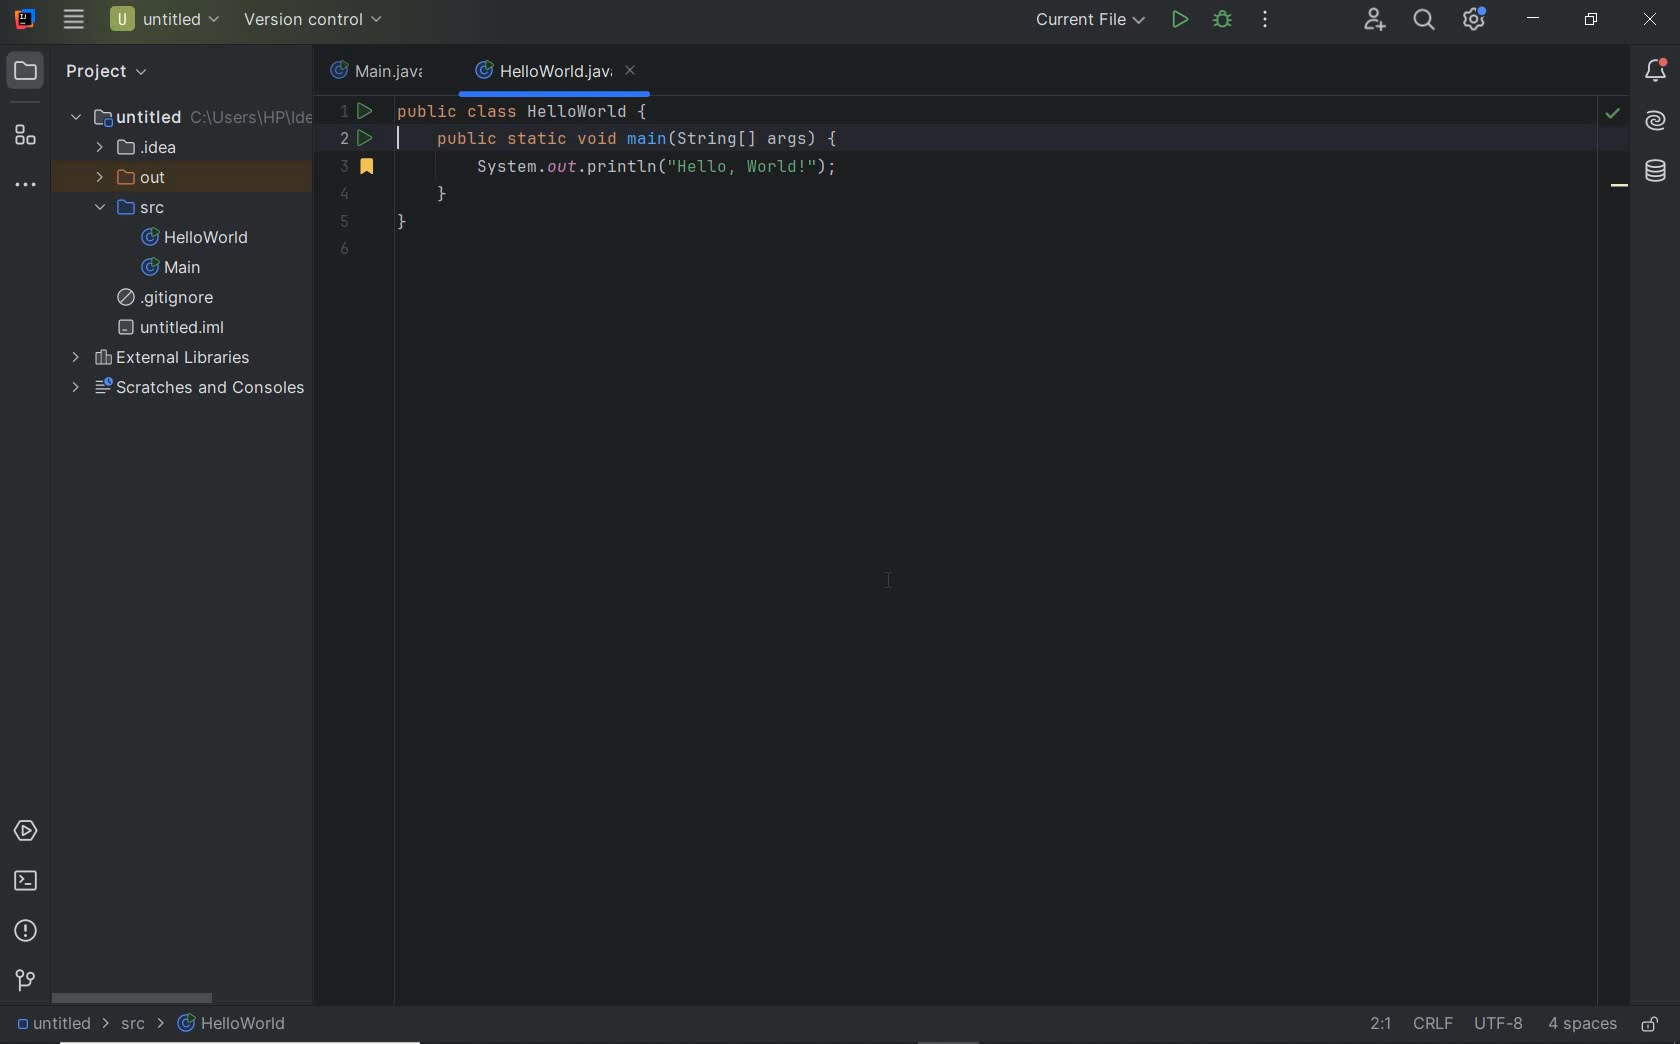  I want to click on fine encoding, so click(1498, 1026).